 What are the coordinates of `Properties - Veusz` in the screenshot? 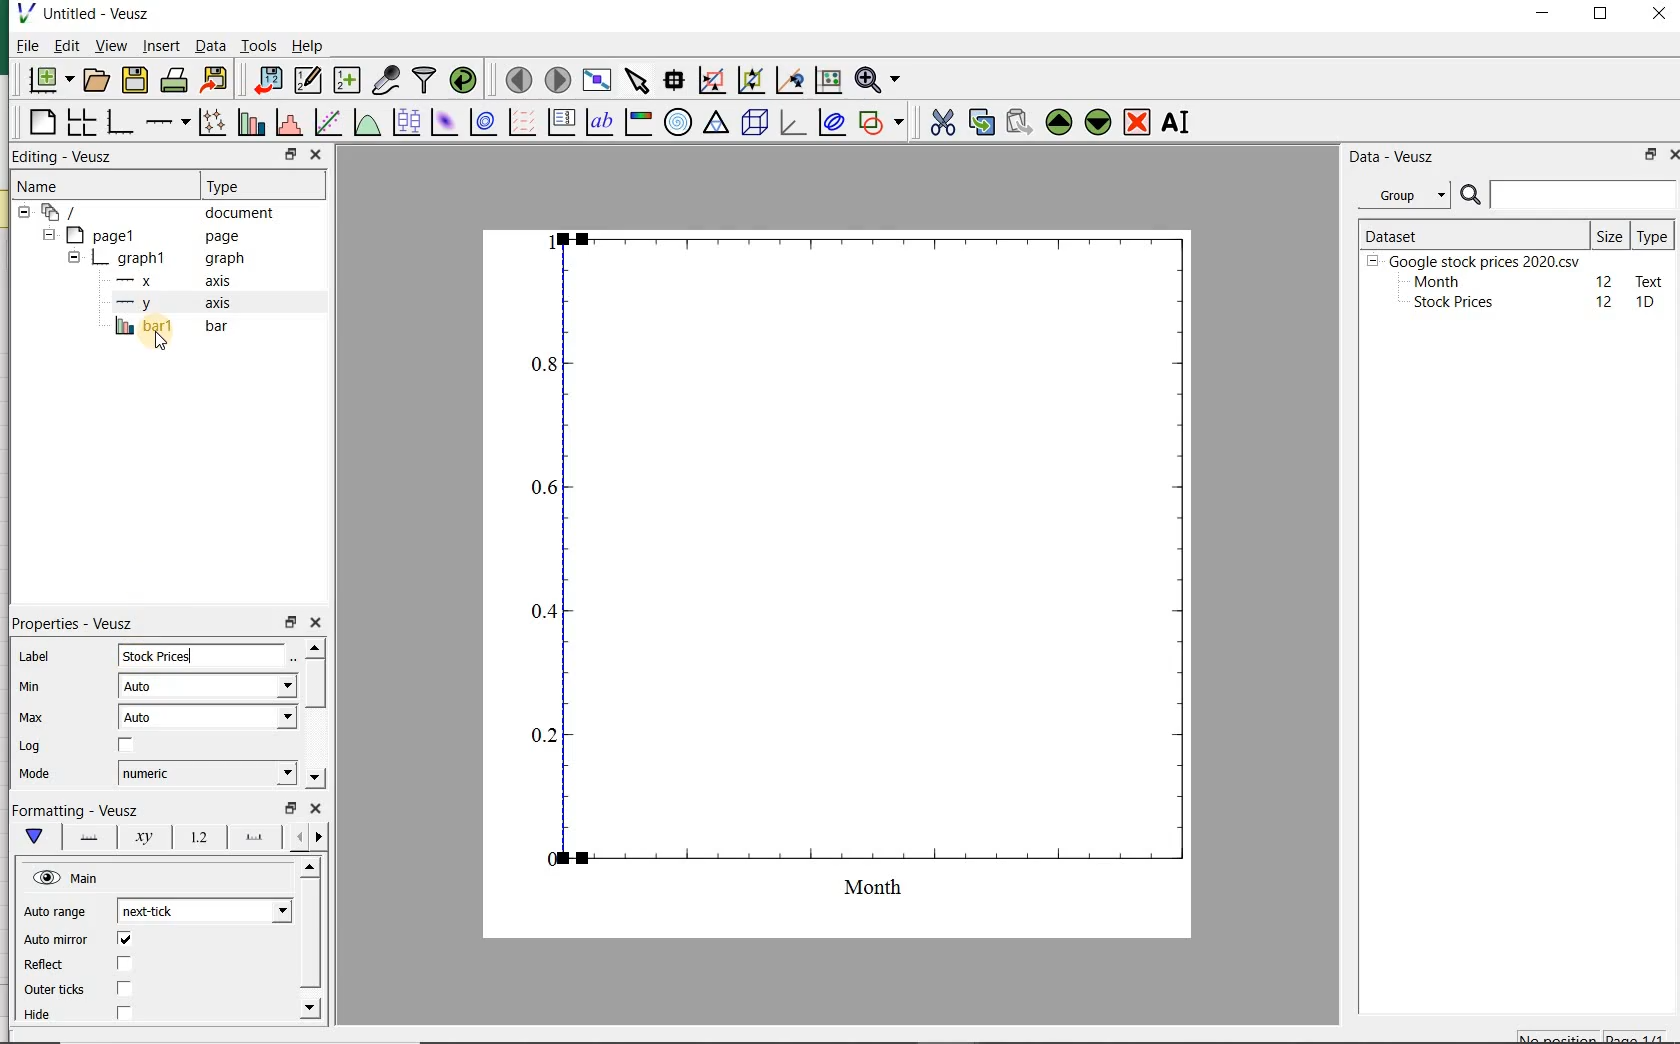 It's located at (79, 625).